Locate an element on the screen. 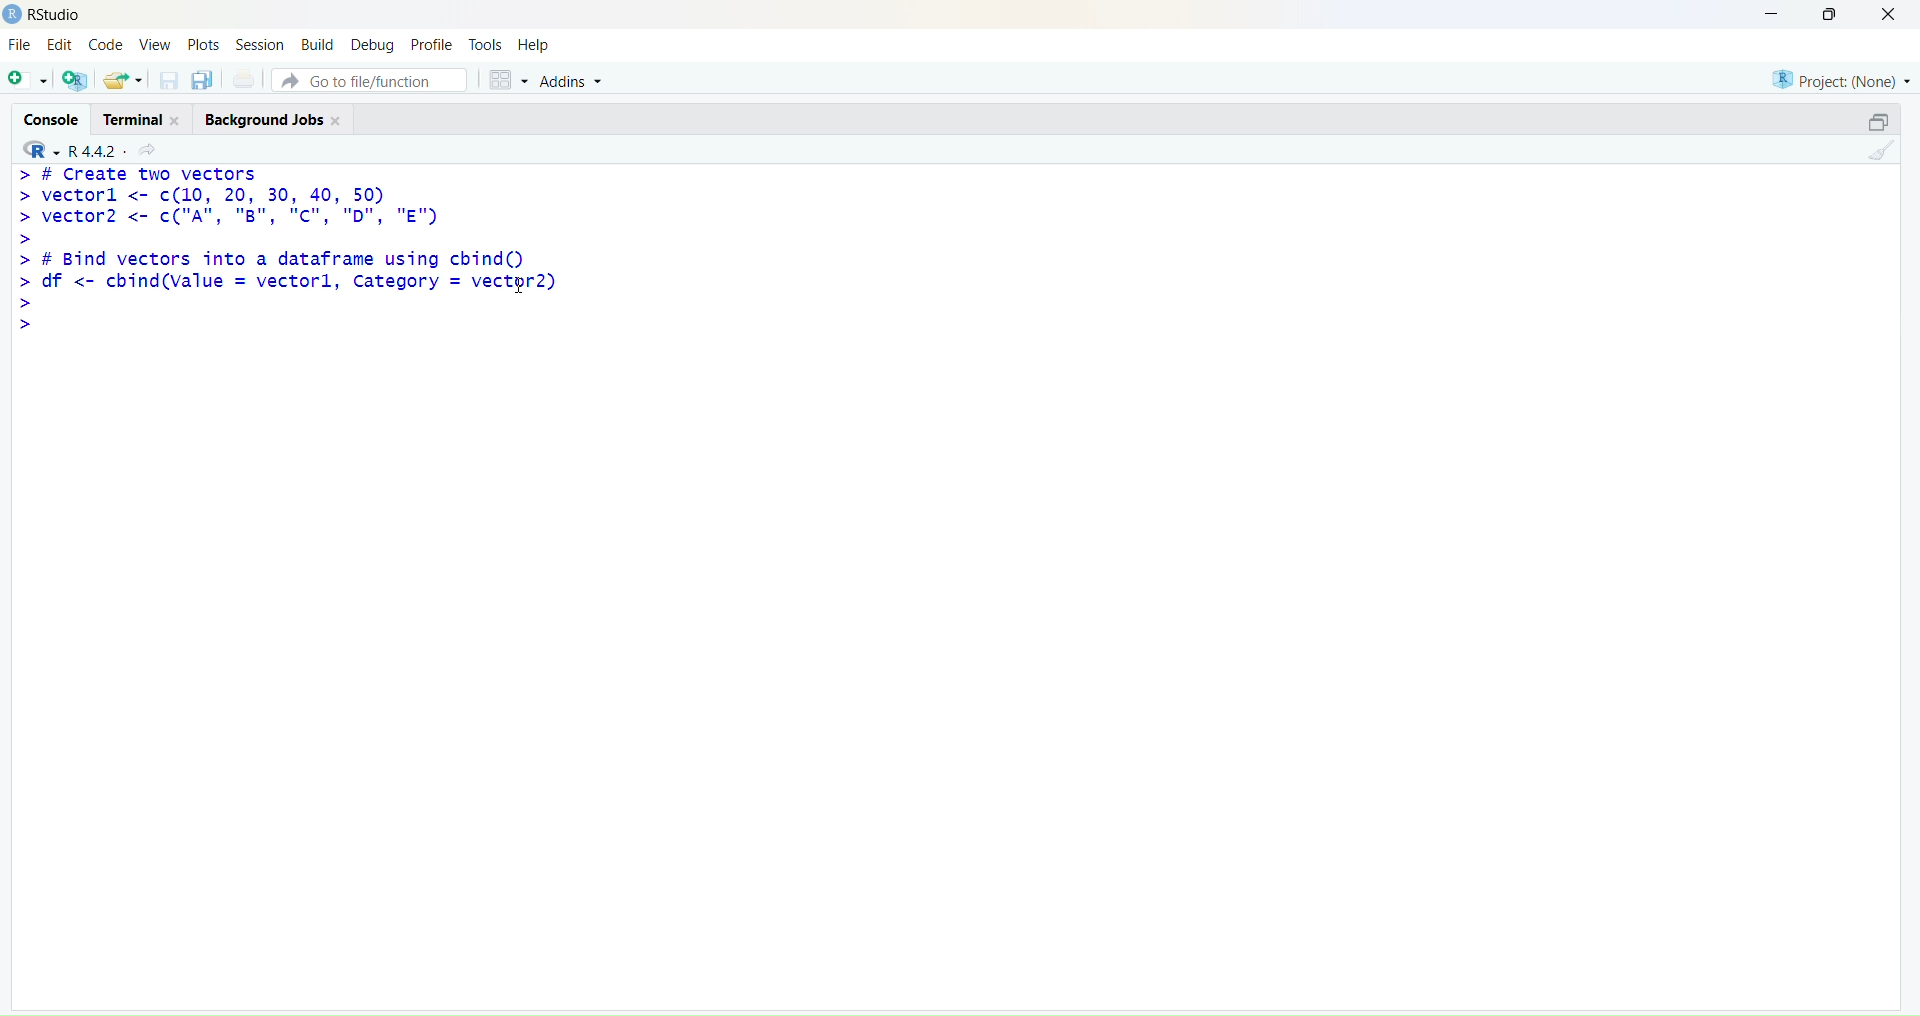 Image resolution: width=1920 pixels, height=1016 pixels. workspace panes is located at coordinates (507, 81).